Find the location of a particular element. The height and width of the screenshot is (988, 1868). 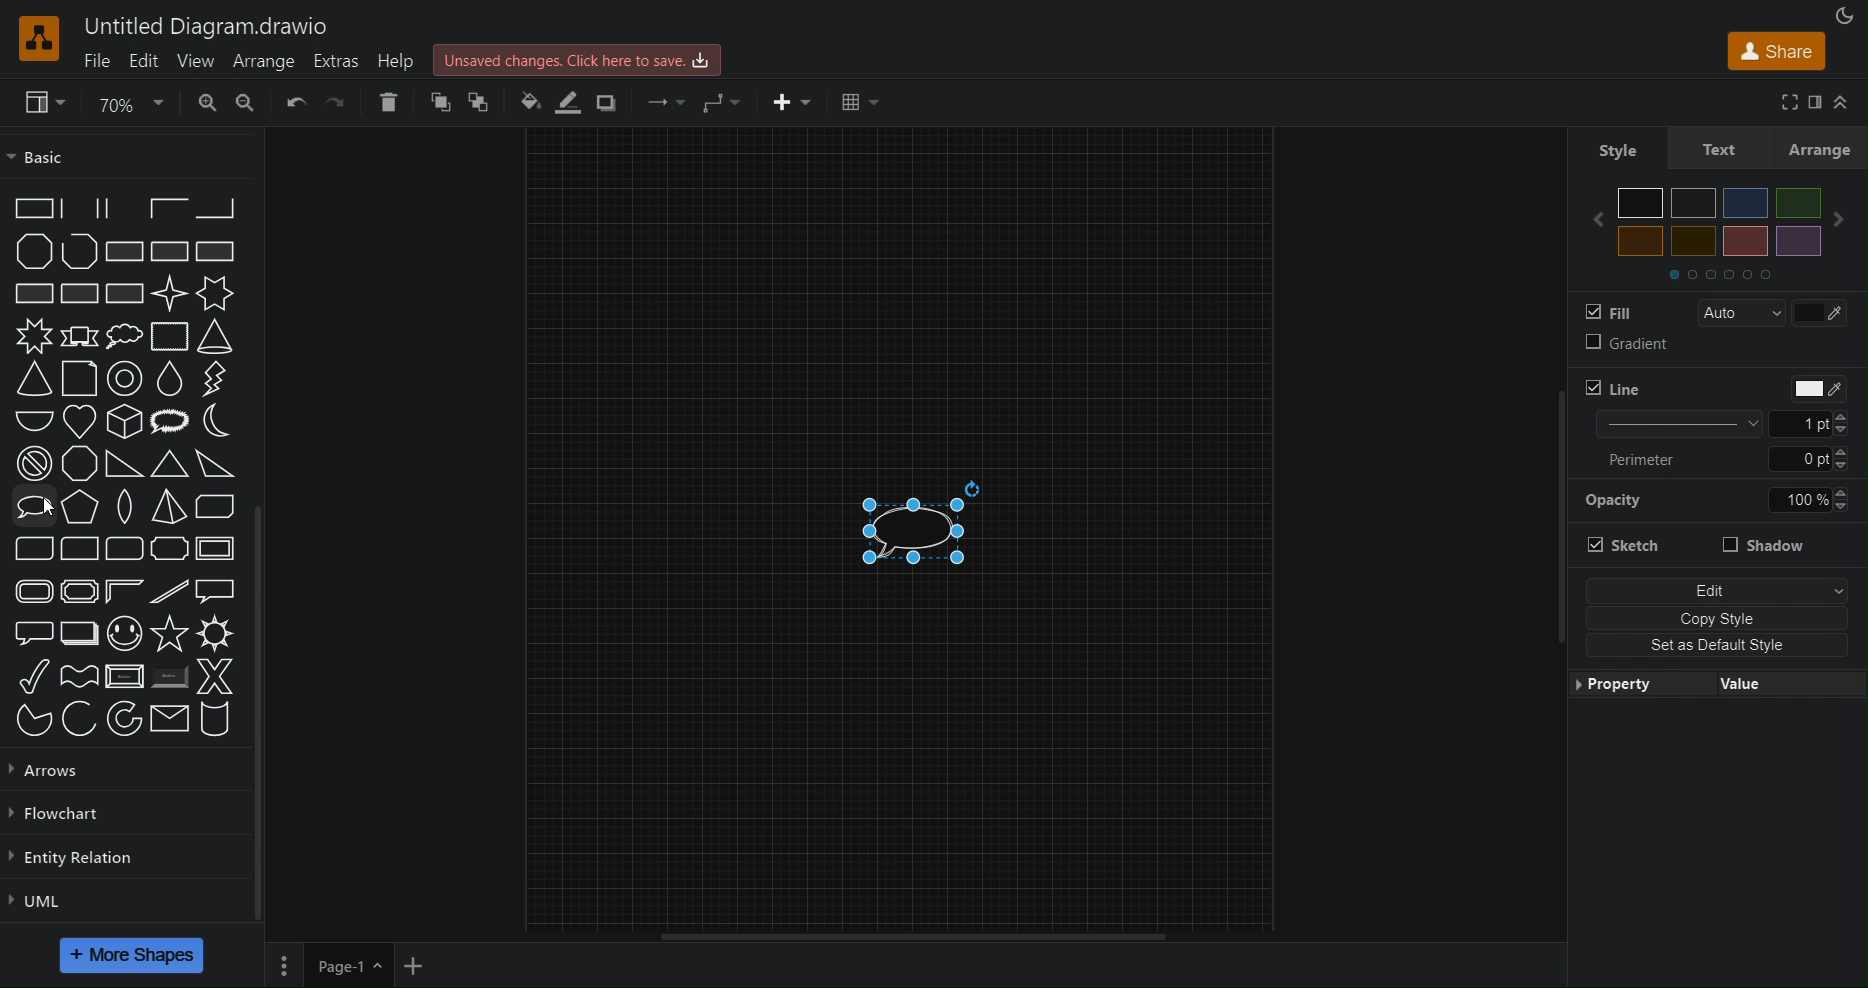

Smiley is located at coordinates (125, 634).